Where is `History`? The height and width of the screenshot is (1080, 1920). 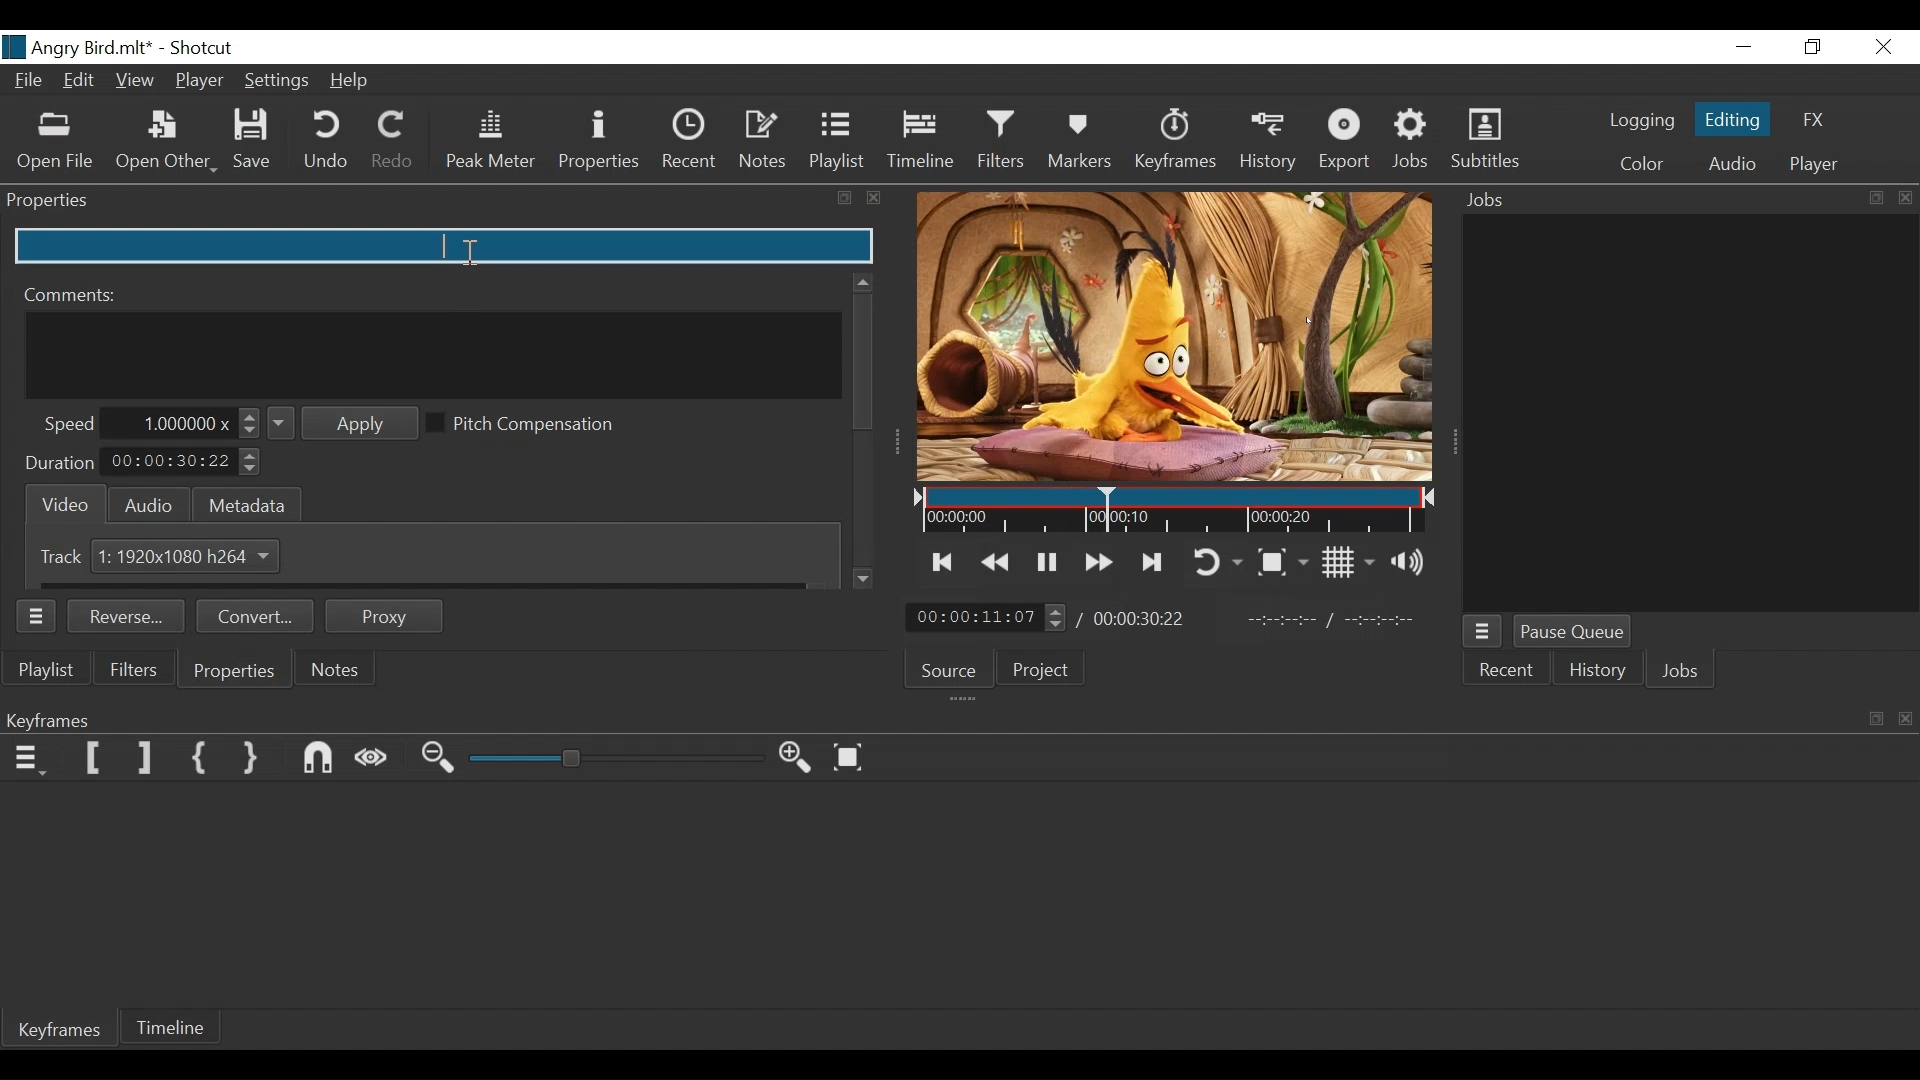 History is located at coordinates (1600, 671).